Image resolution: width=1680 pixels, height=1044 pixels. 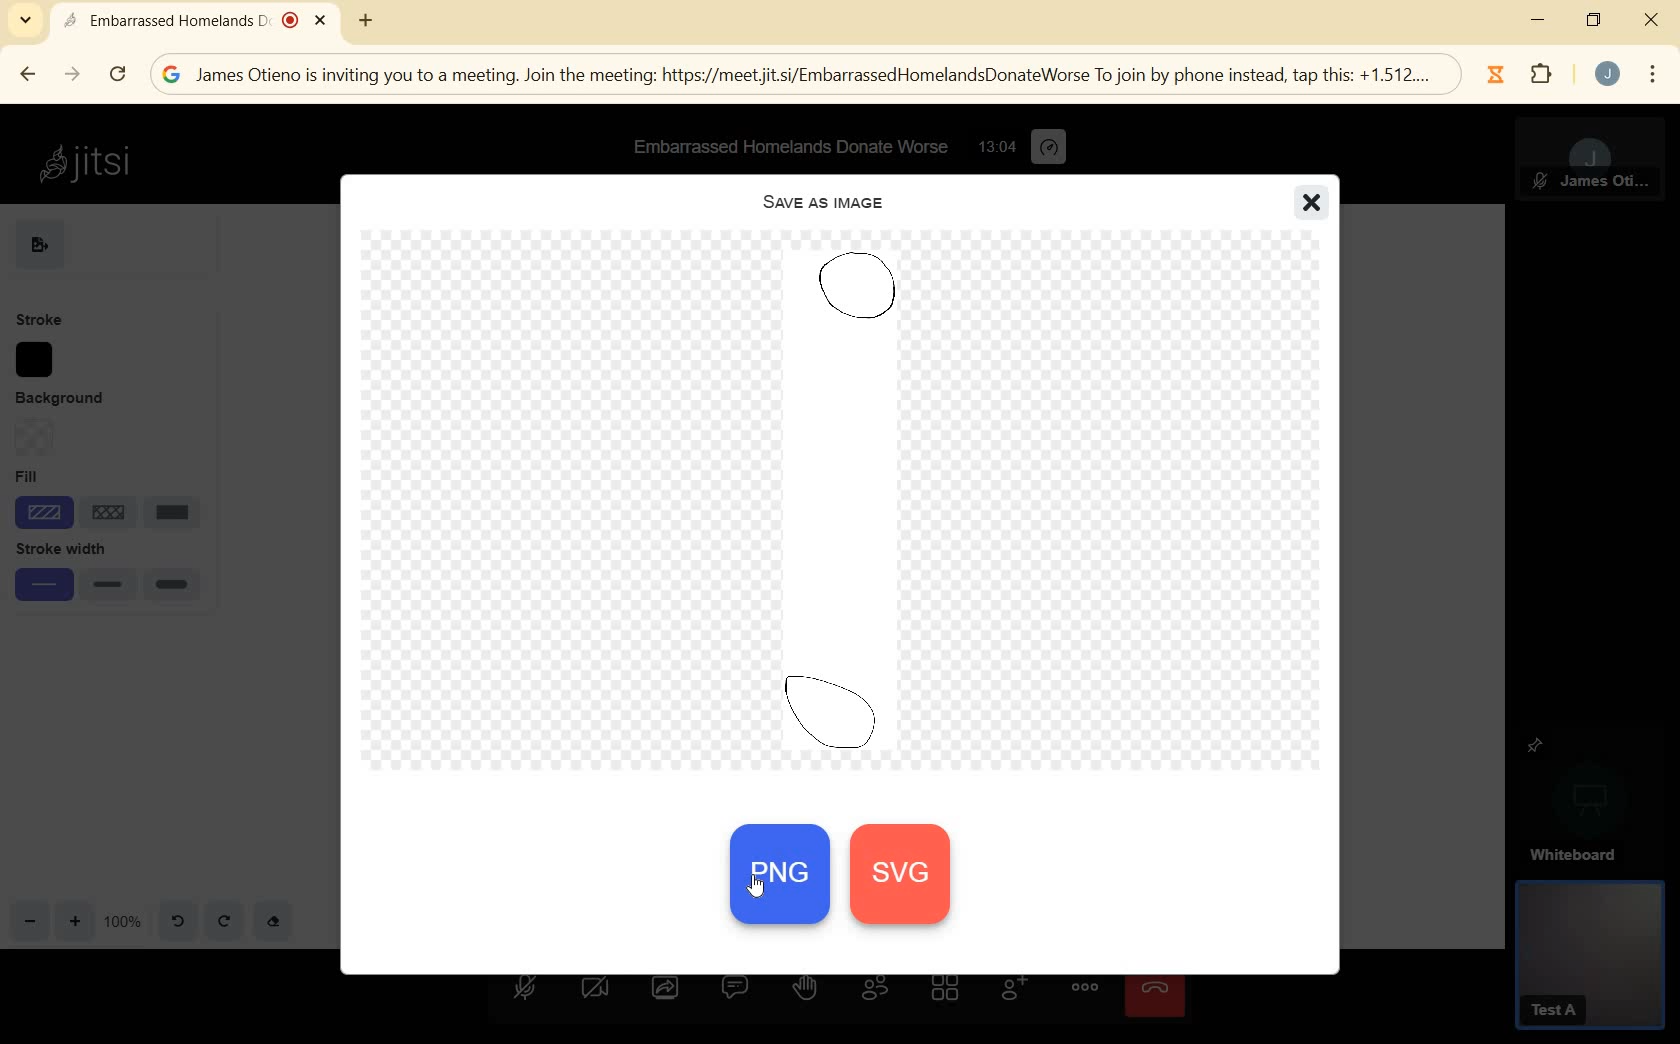 I want to click on stroke color, so click(x=40, y=361).